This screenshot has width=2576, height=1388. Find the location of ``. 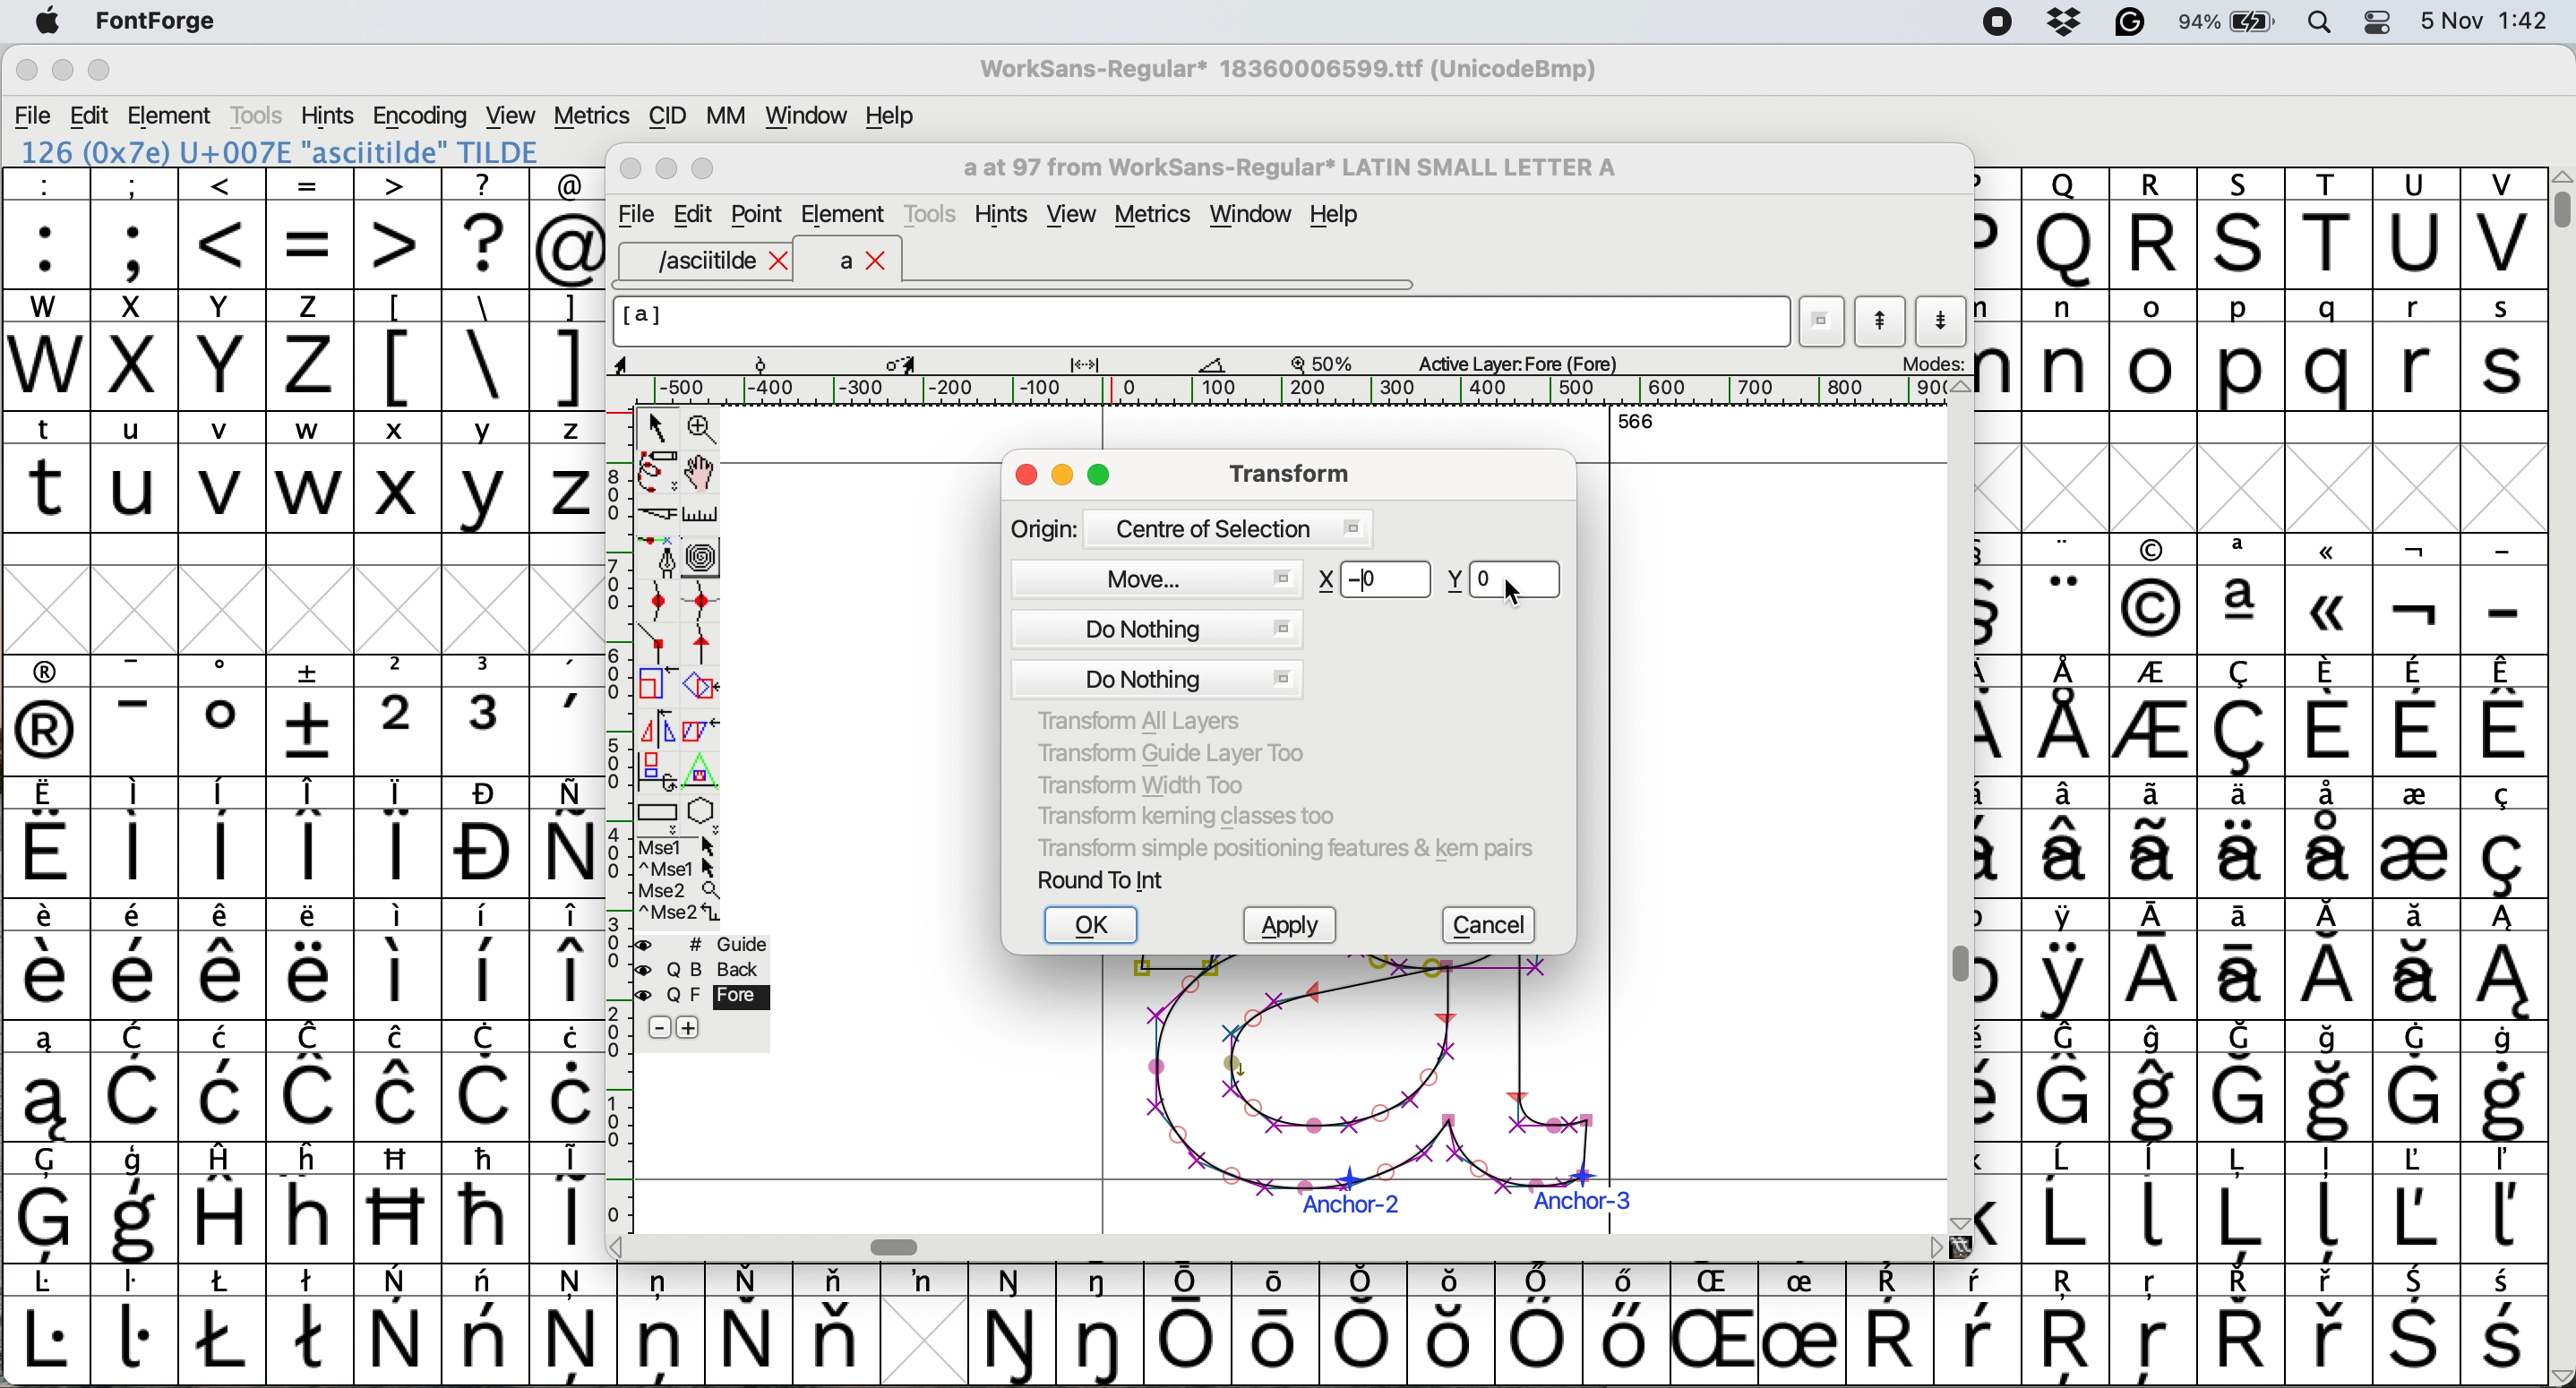

 is located at coordinates (400, 1202).